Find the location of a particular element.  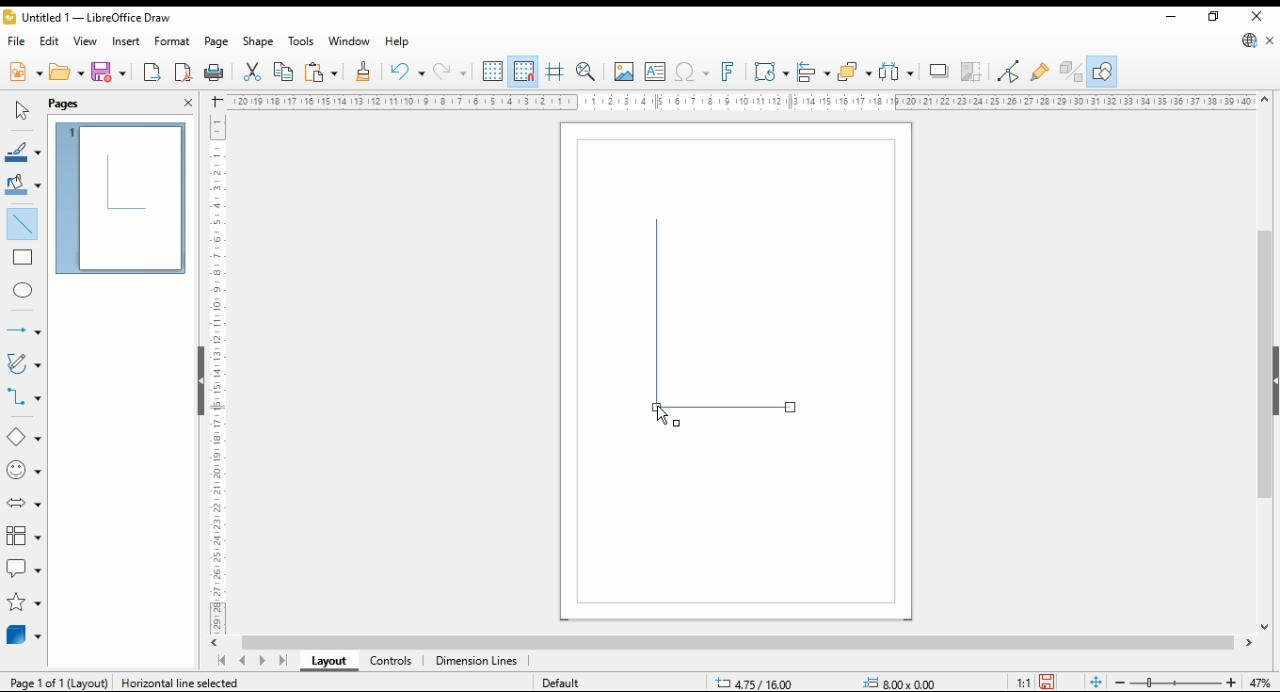

insert line is located at coordinates (22, 222).